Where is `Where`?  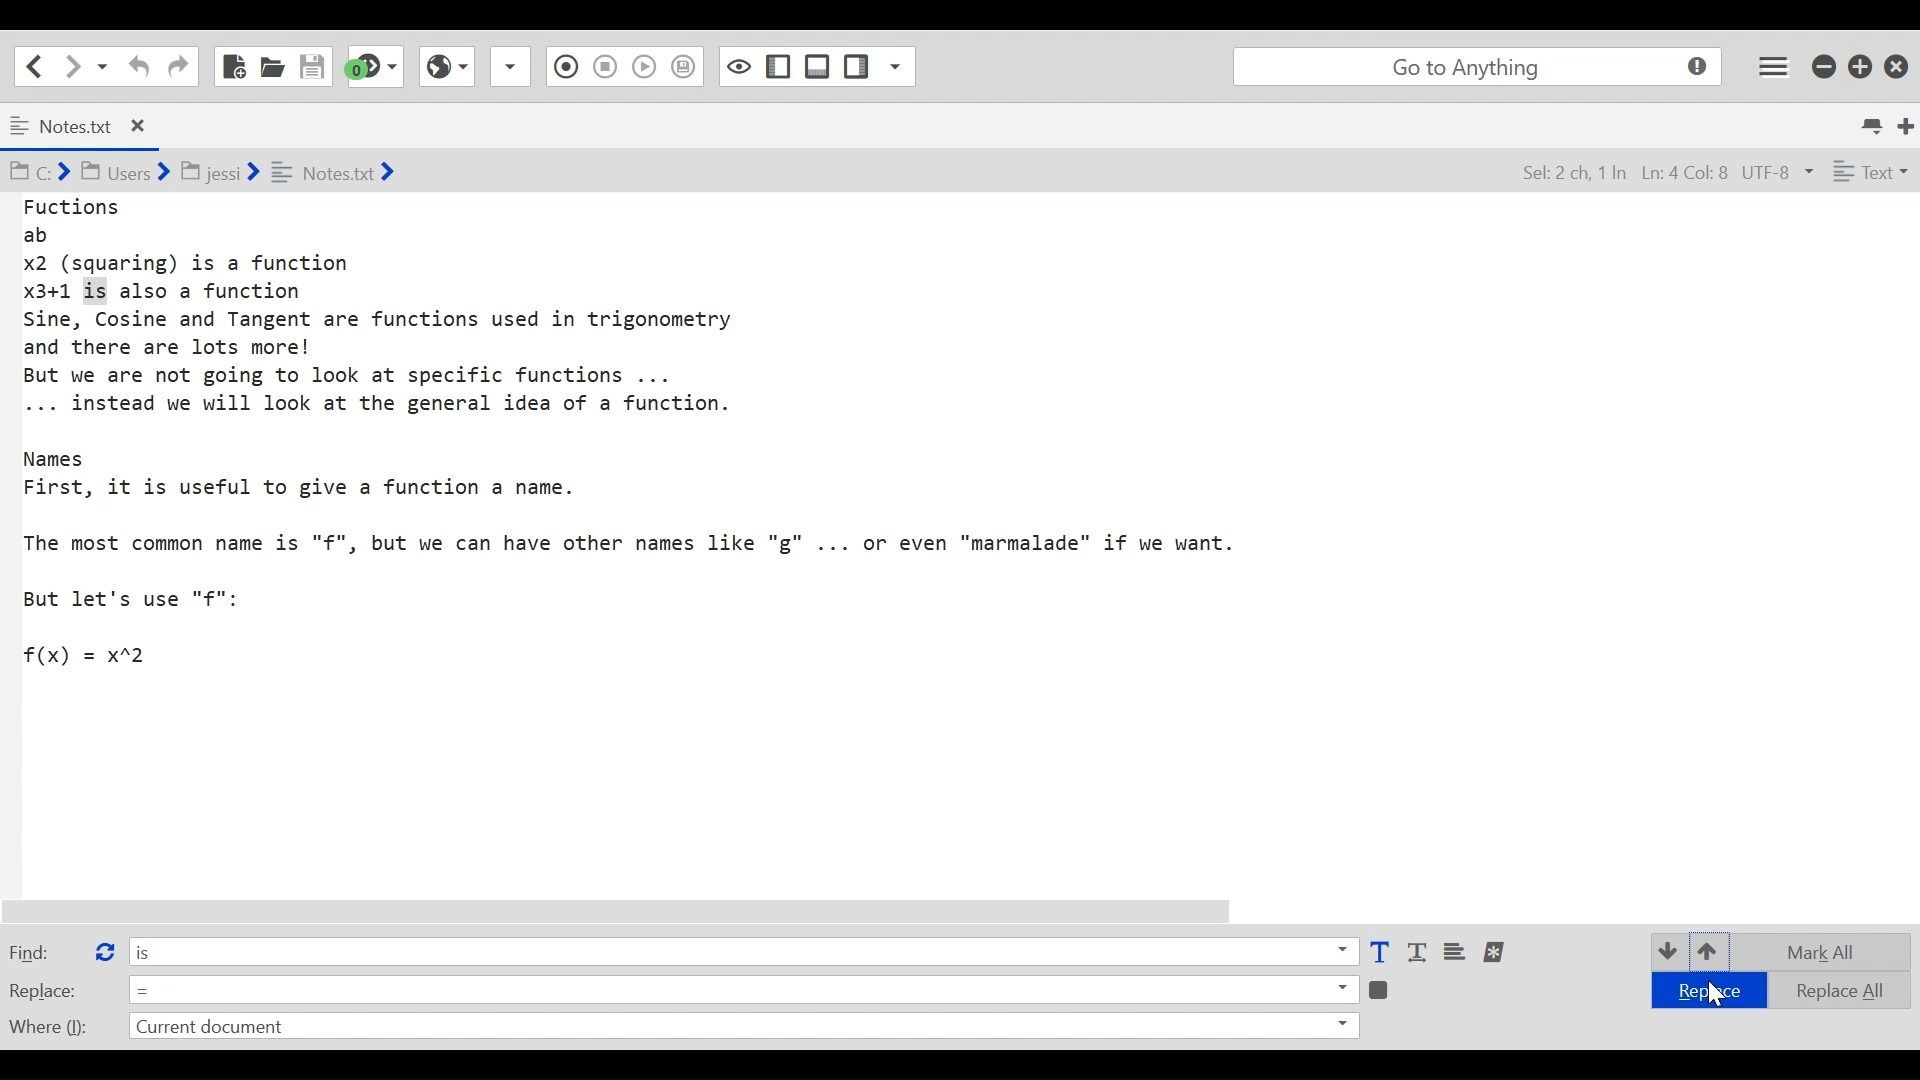 Where is located at coordinates (46, 1024).